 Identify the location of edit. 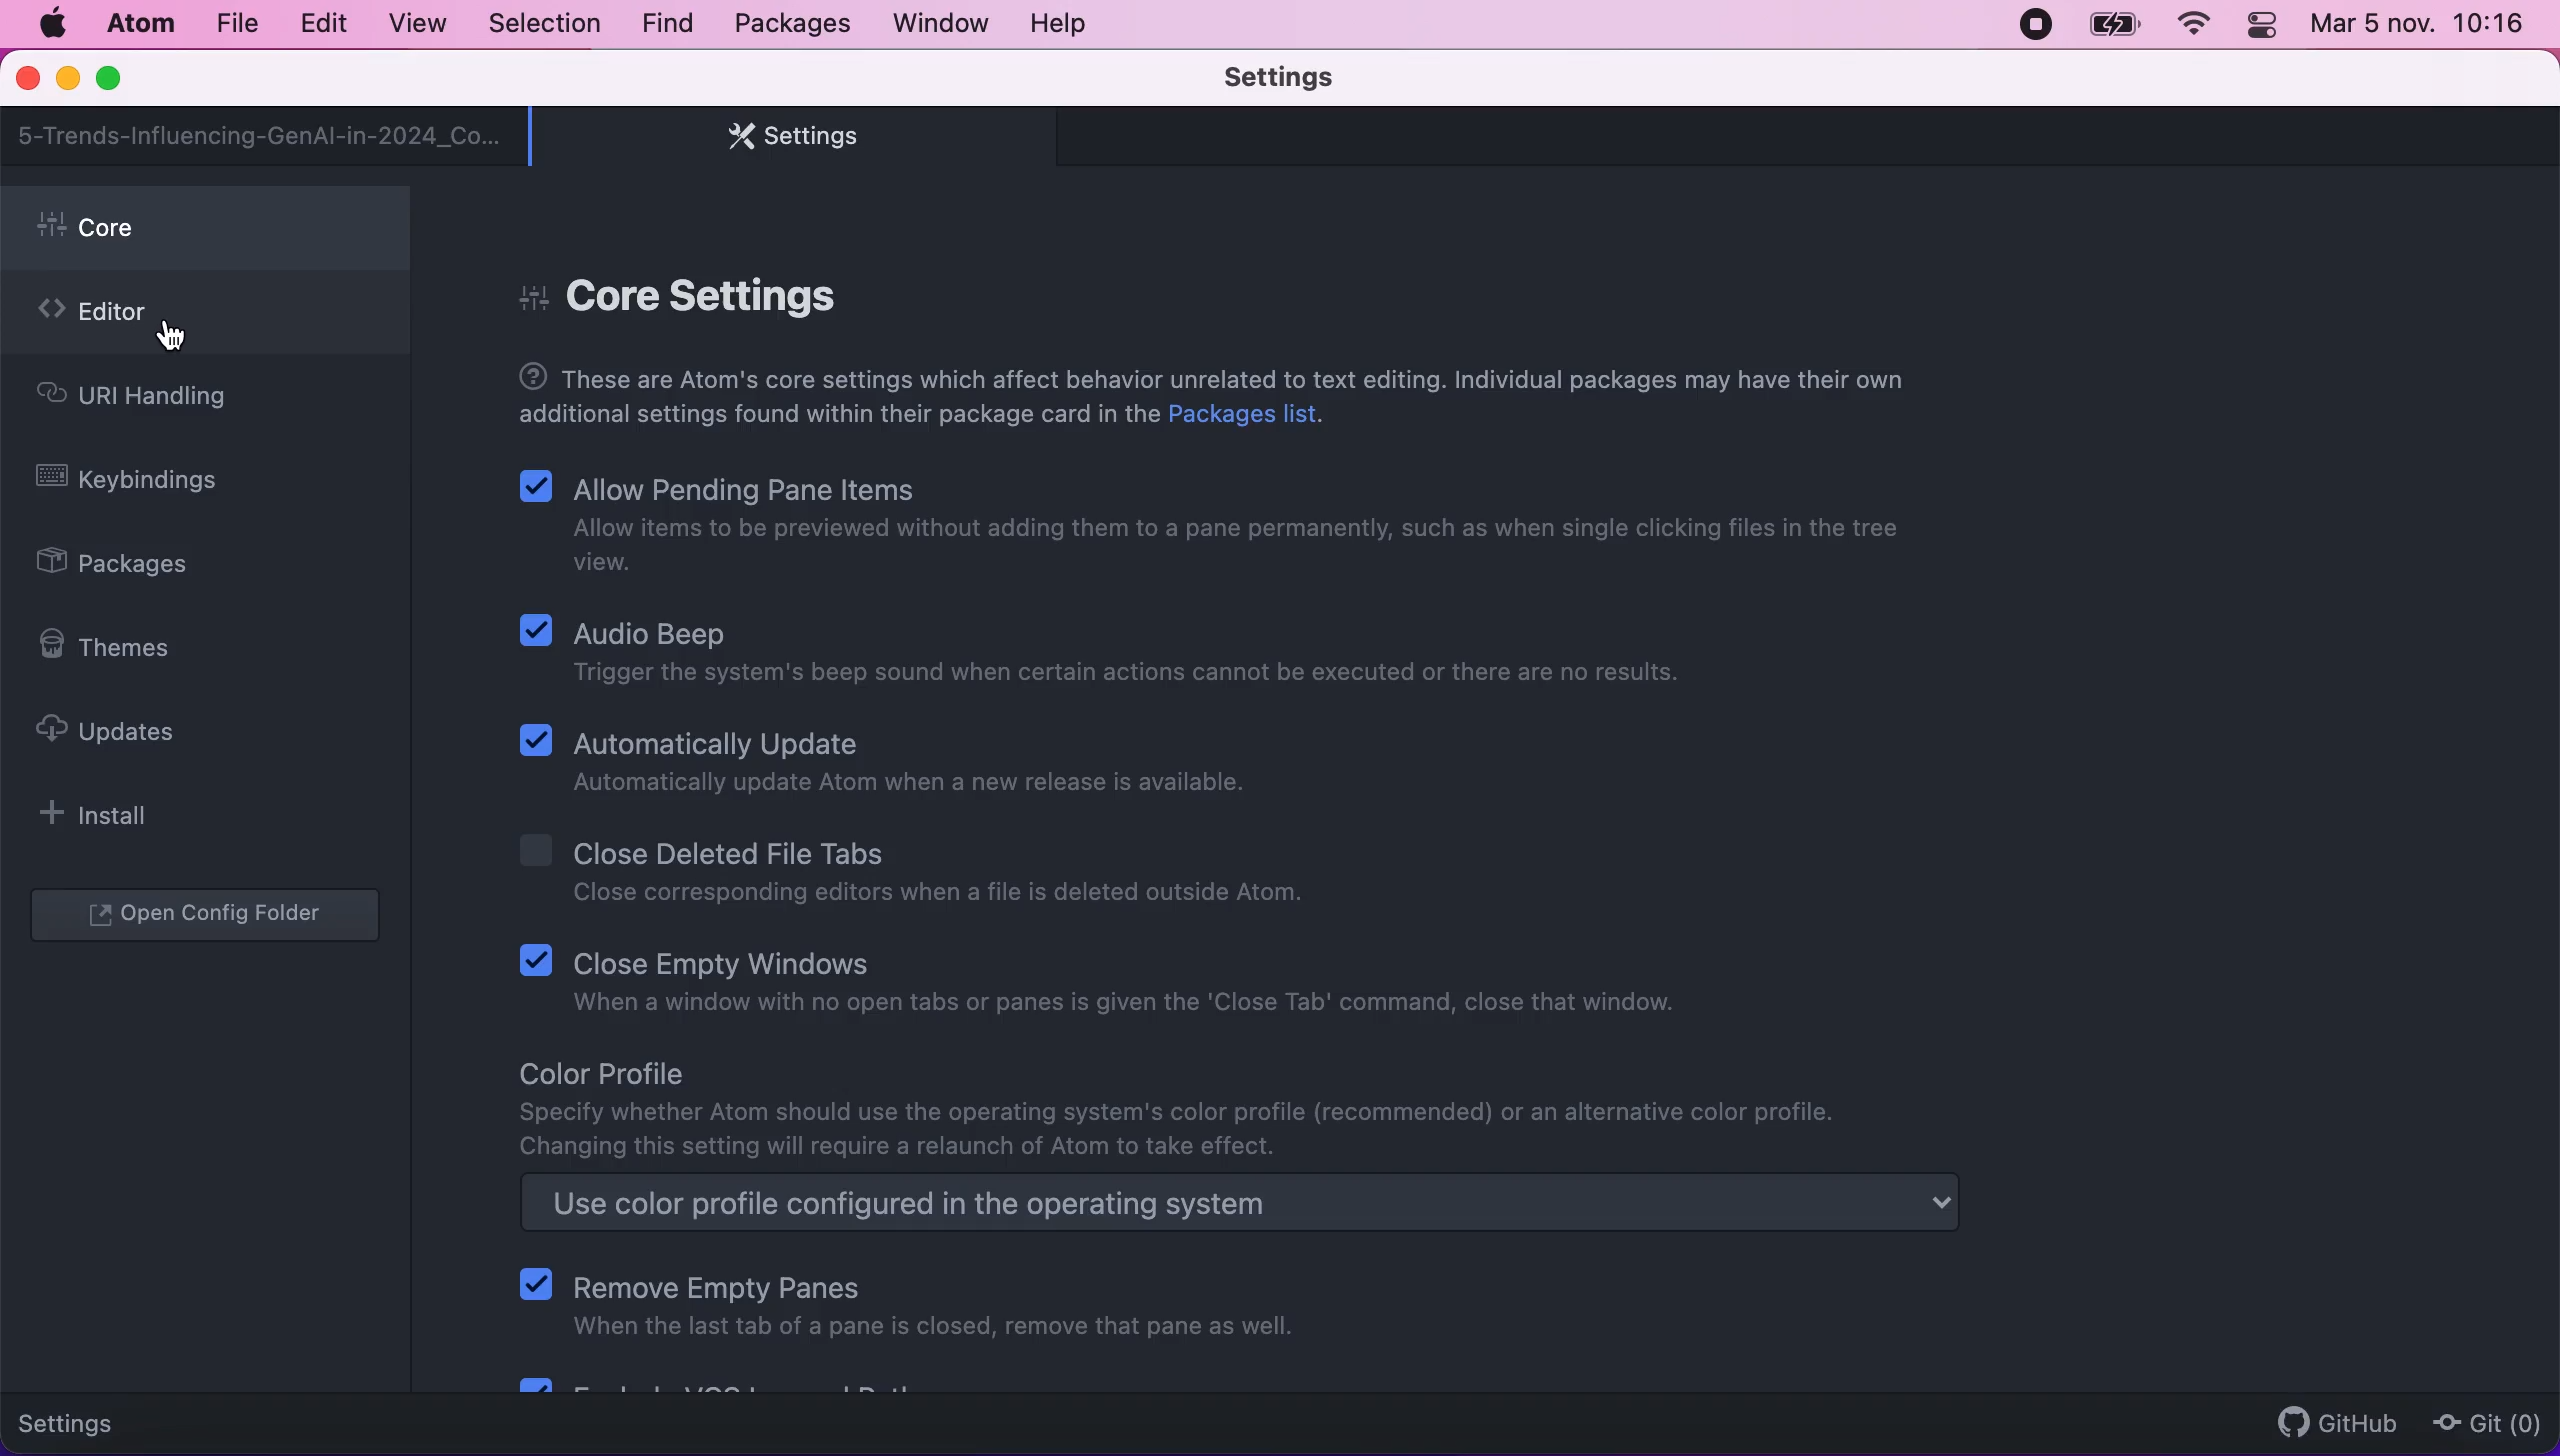
(322, 24).